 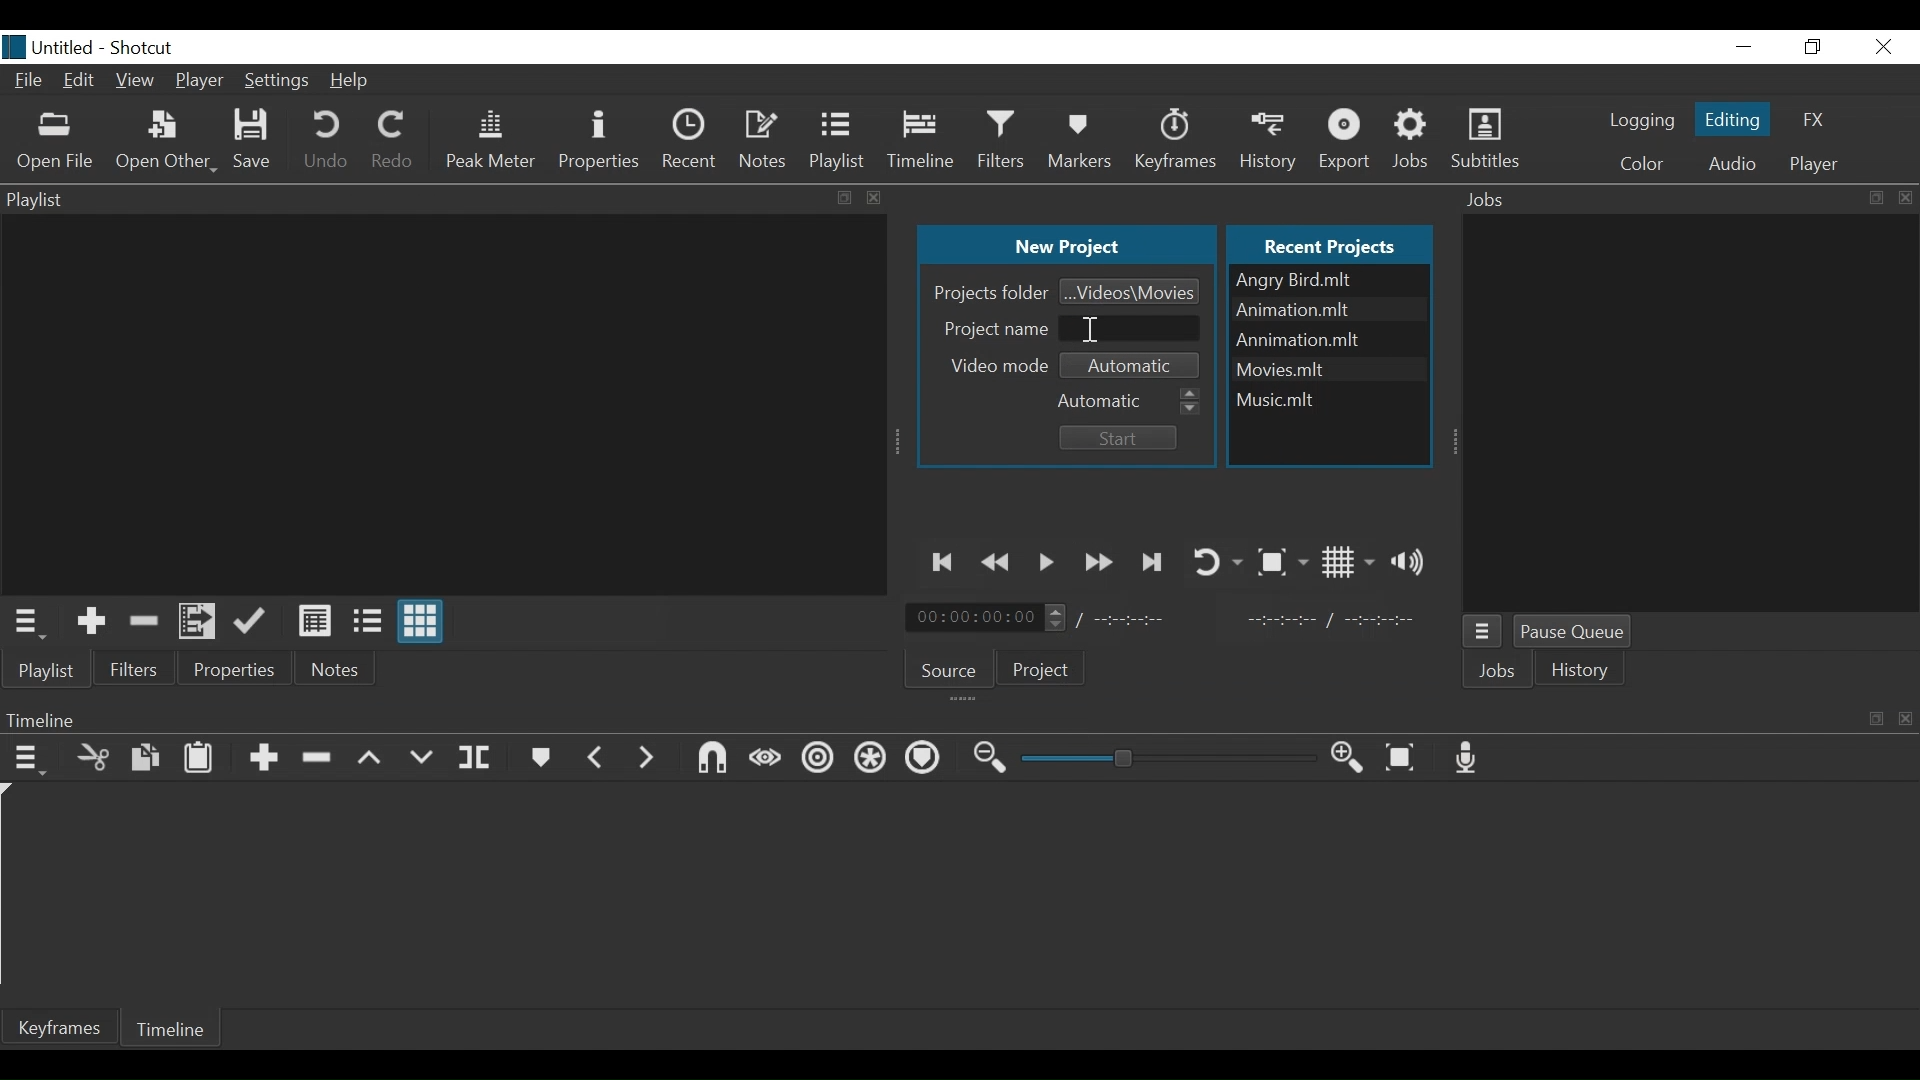 I want to click on Jobs, so click(x=1501, y=673).